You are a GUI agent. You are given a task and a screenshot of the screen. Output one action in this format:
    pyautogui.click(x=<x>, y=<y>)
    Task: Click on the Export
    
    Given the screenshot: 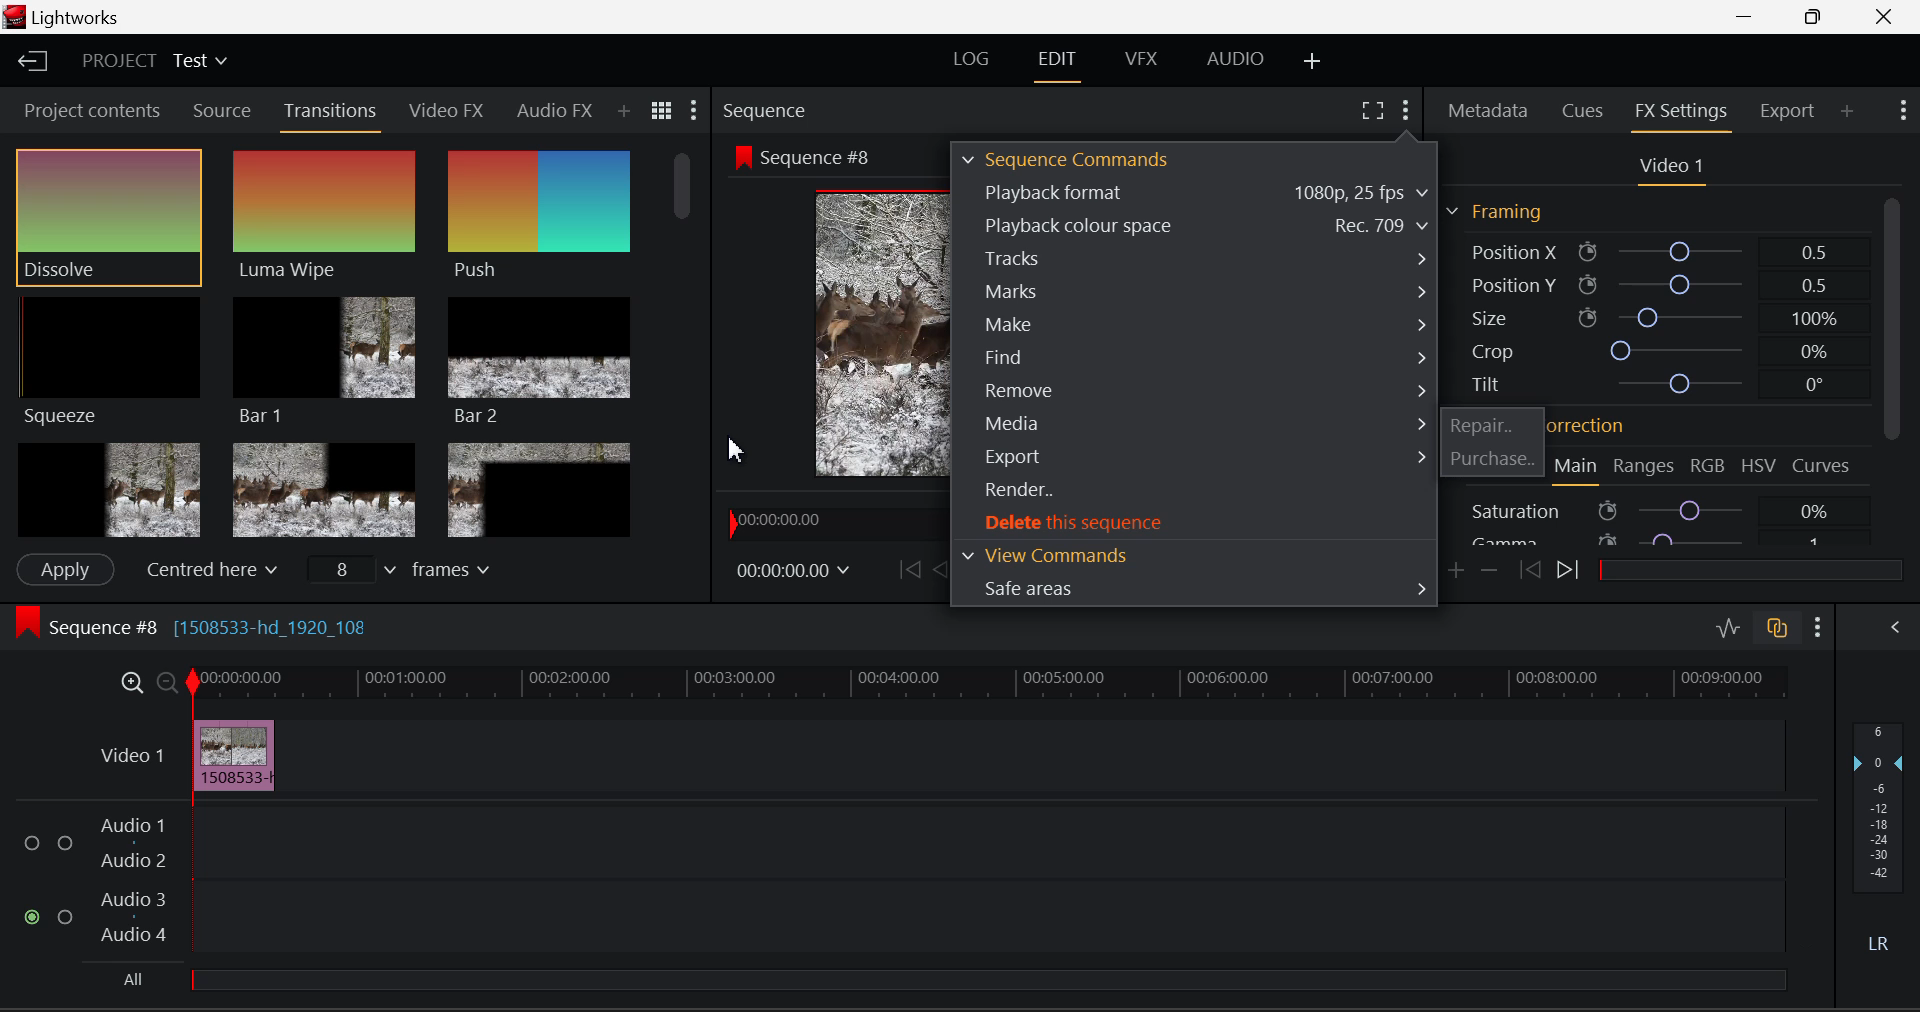 What is the action you would take?
    pyautogui.click(x=1195, y=454)
    